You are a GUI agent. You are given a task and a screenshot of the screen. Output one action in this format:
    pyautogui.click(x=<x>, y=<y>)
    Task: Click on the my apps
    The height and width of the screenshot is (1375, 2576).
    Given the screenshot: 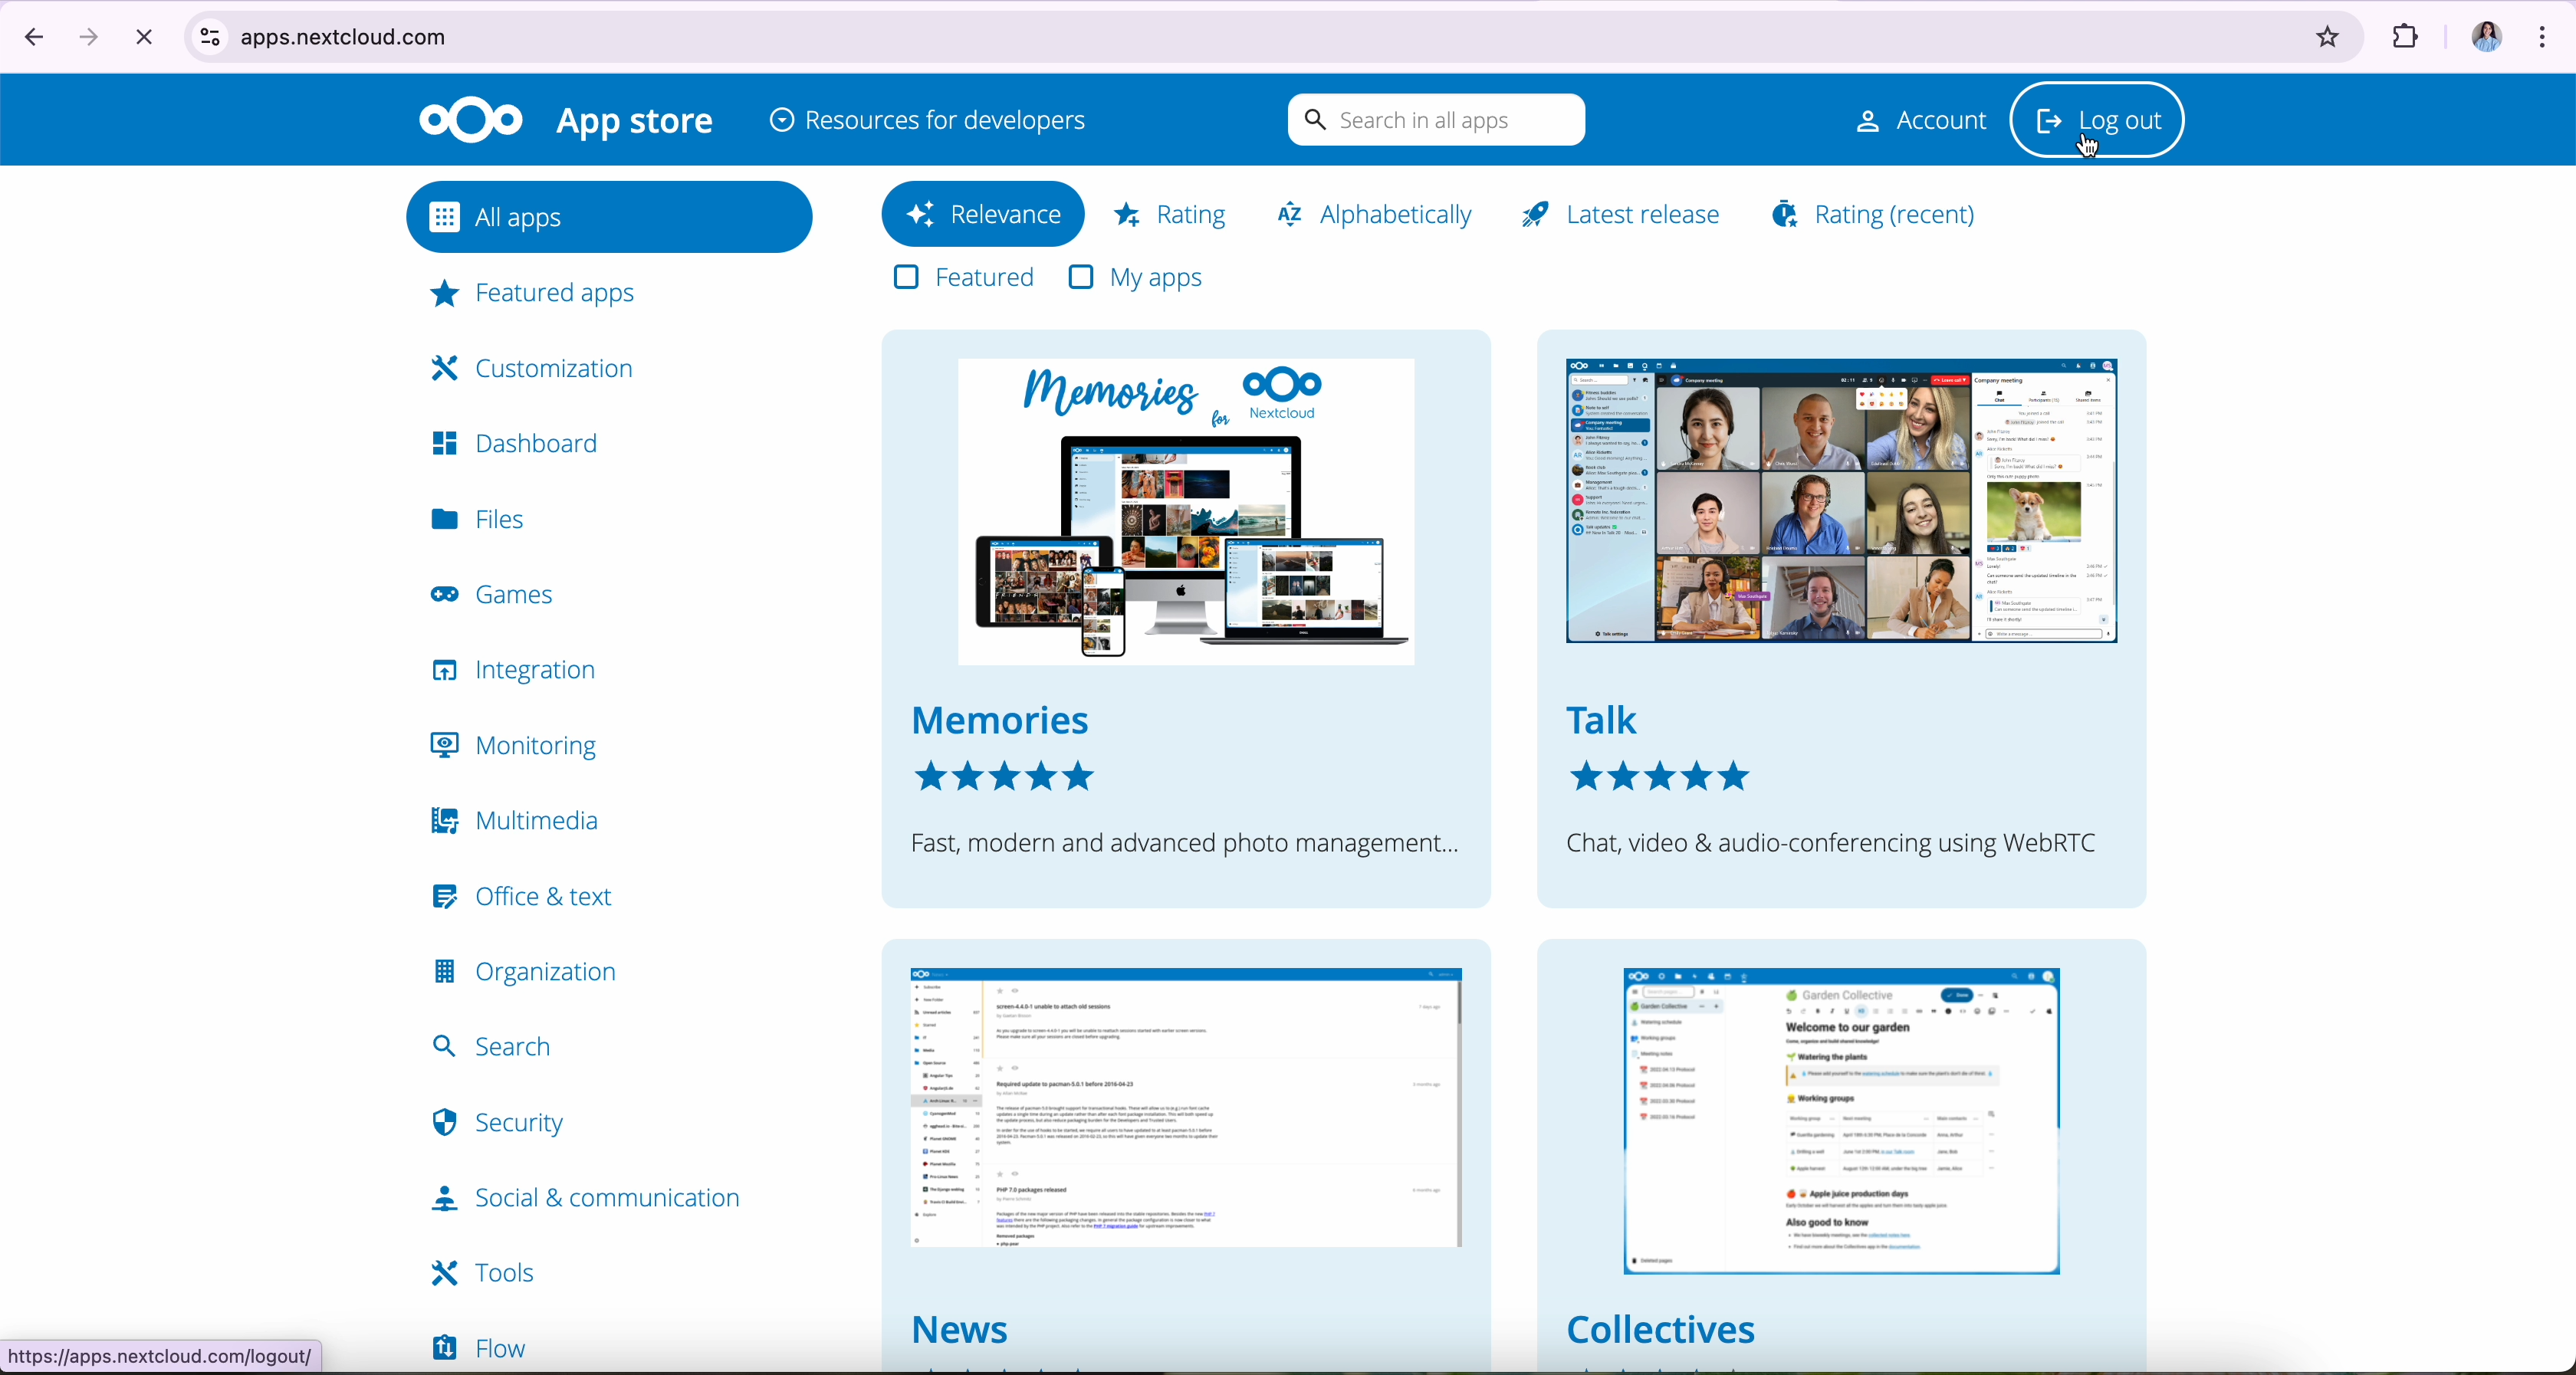 What is the action you would take?
    pyautogui.click(x=1135, y=277)
    